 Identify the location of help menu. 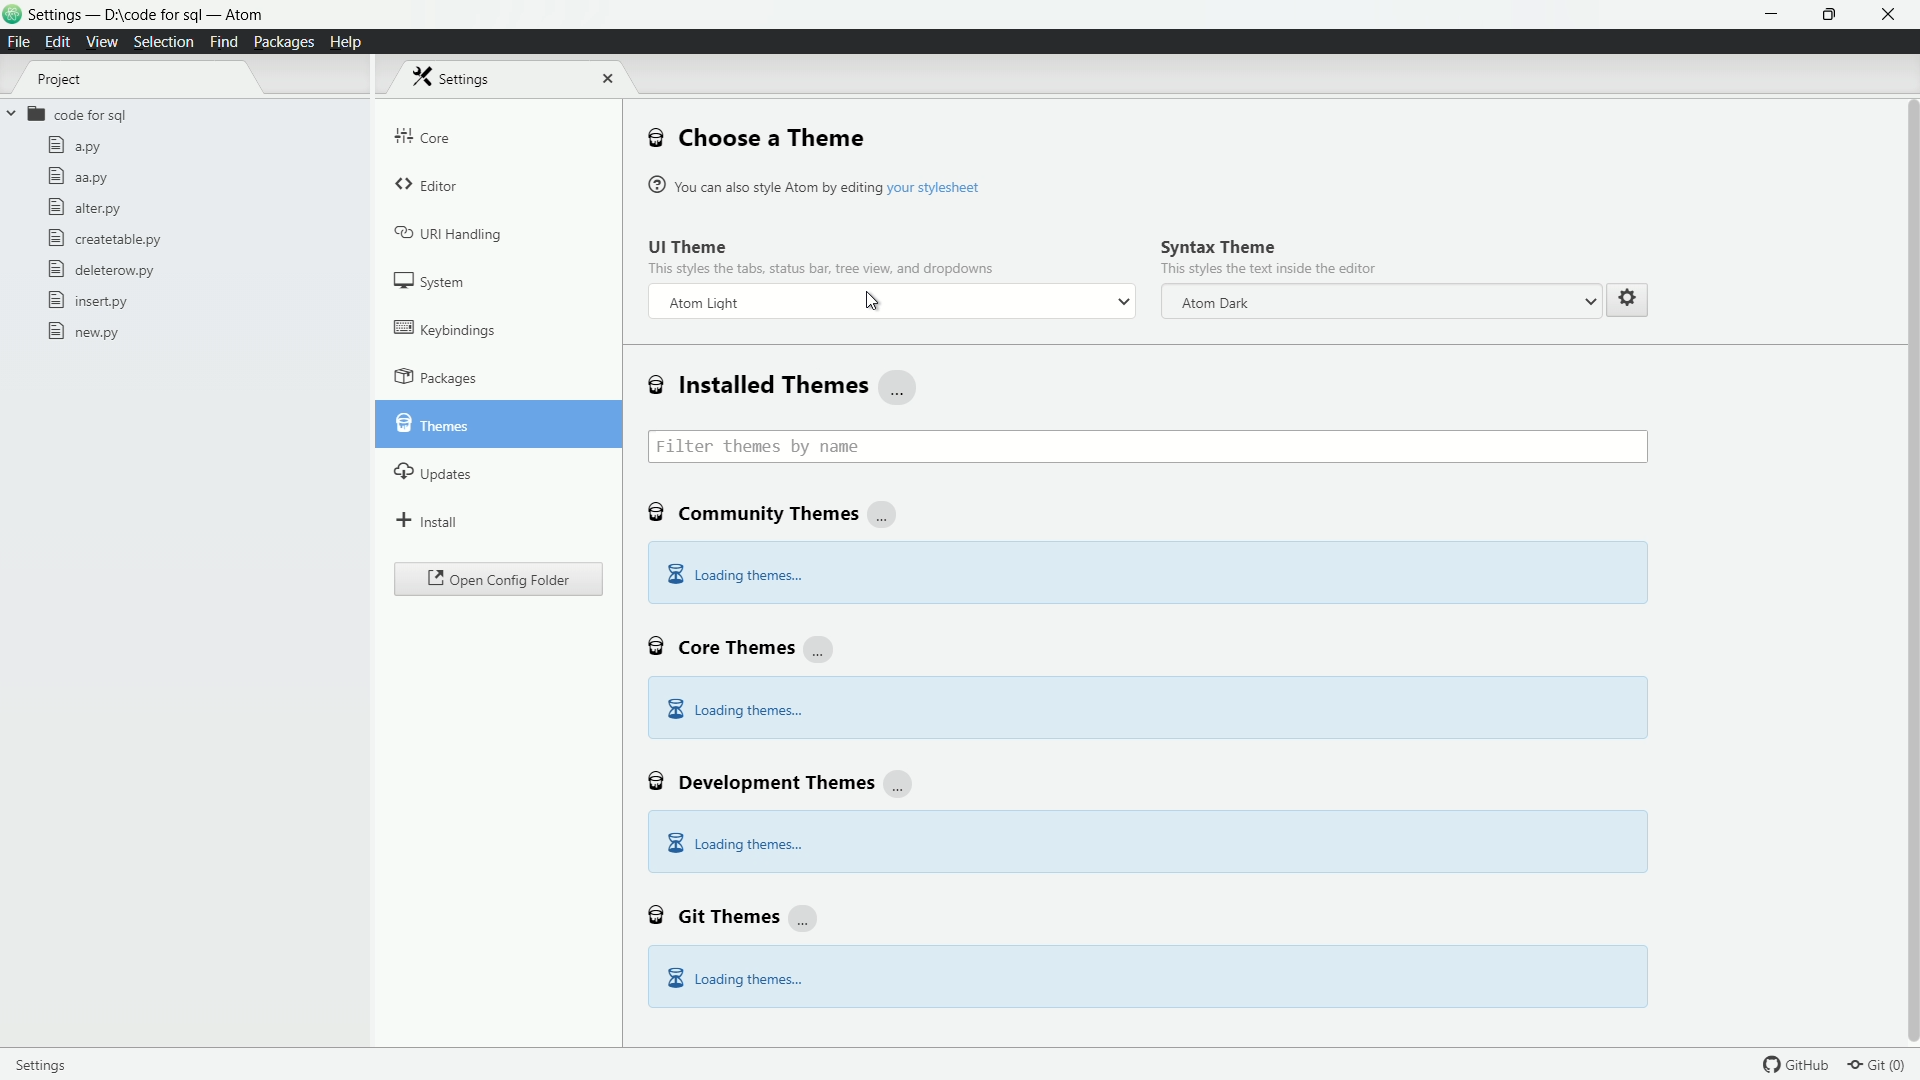
(344, 43).